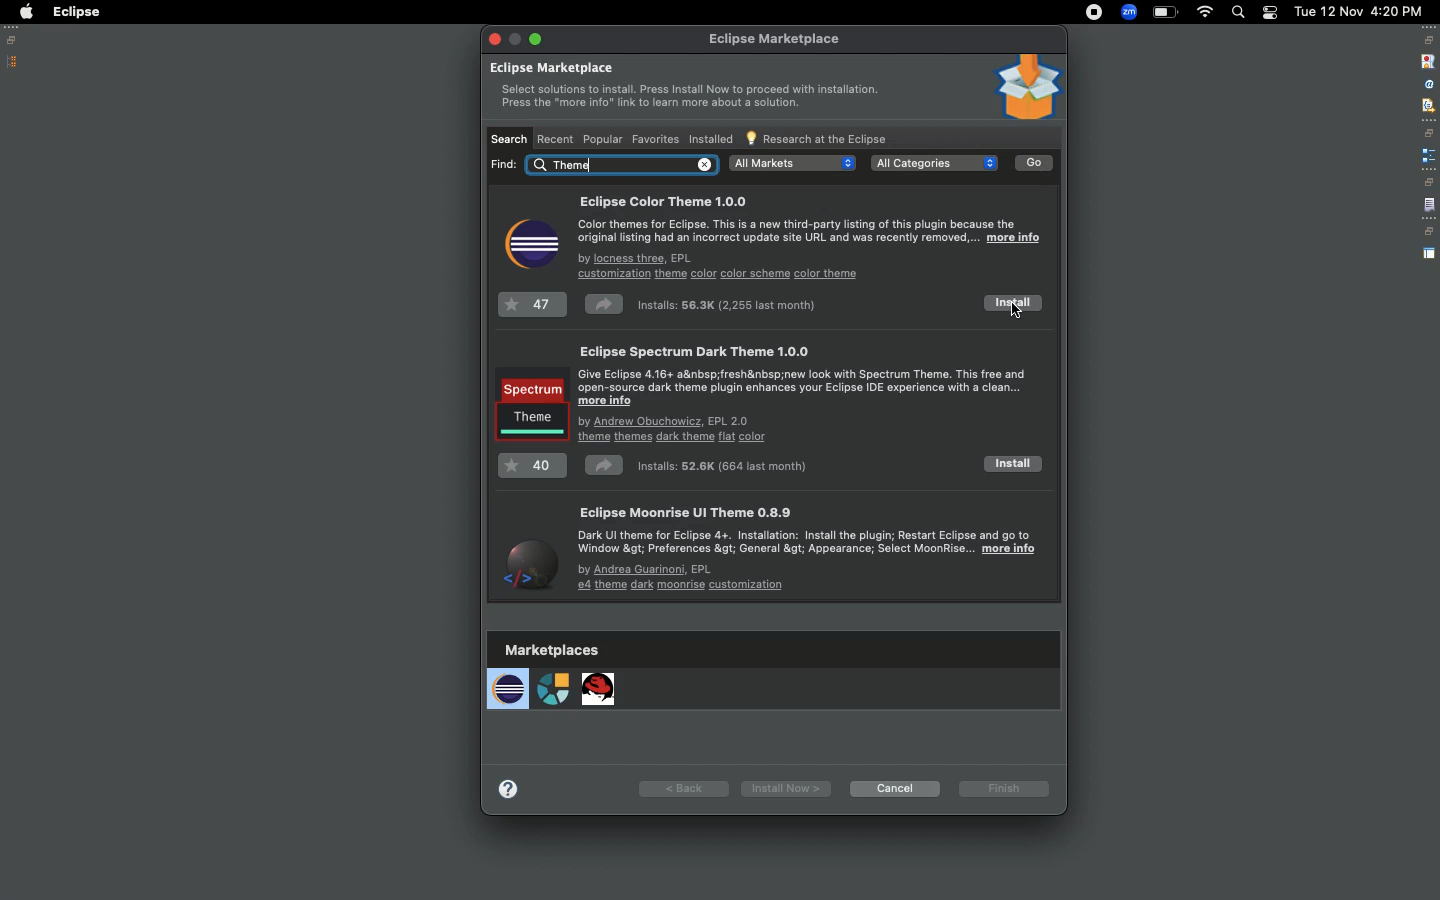  Describe the element at coordinates (653, 137) in the screenshot. I see `Favorites` at that location.